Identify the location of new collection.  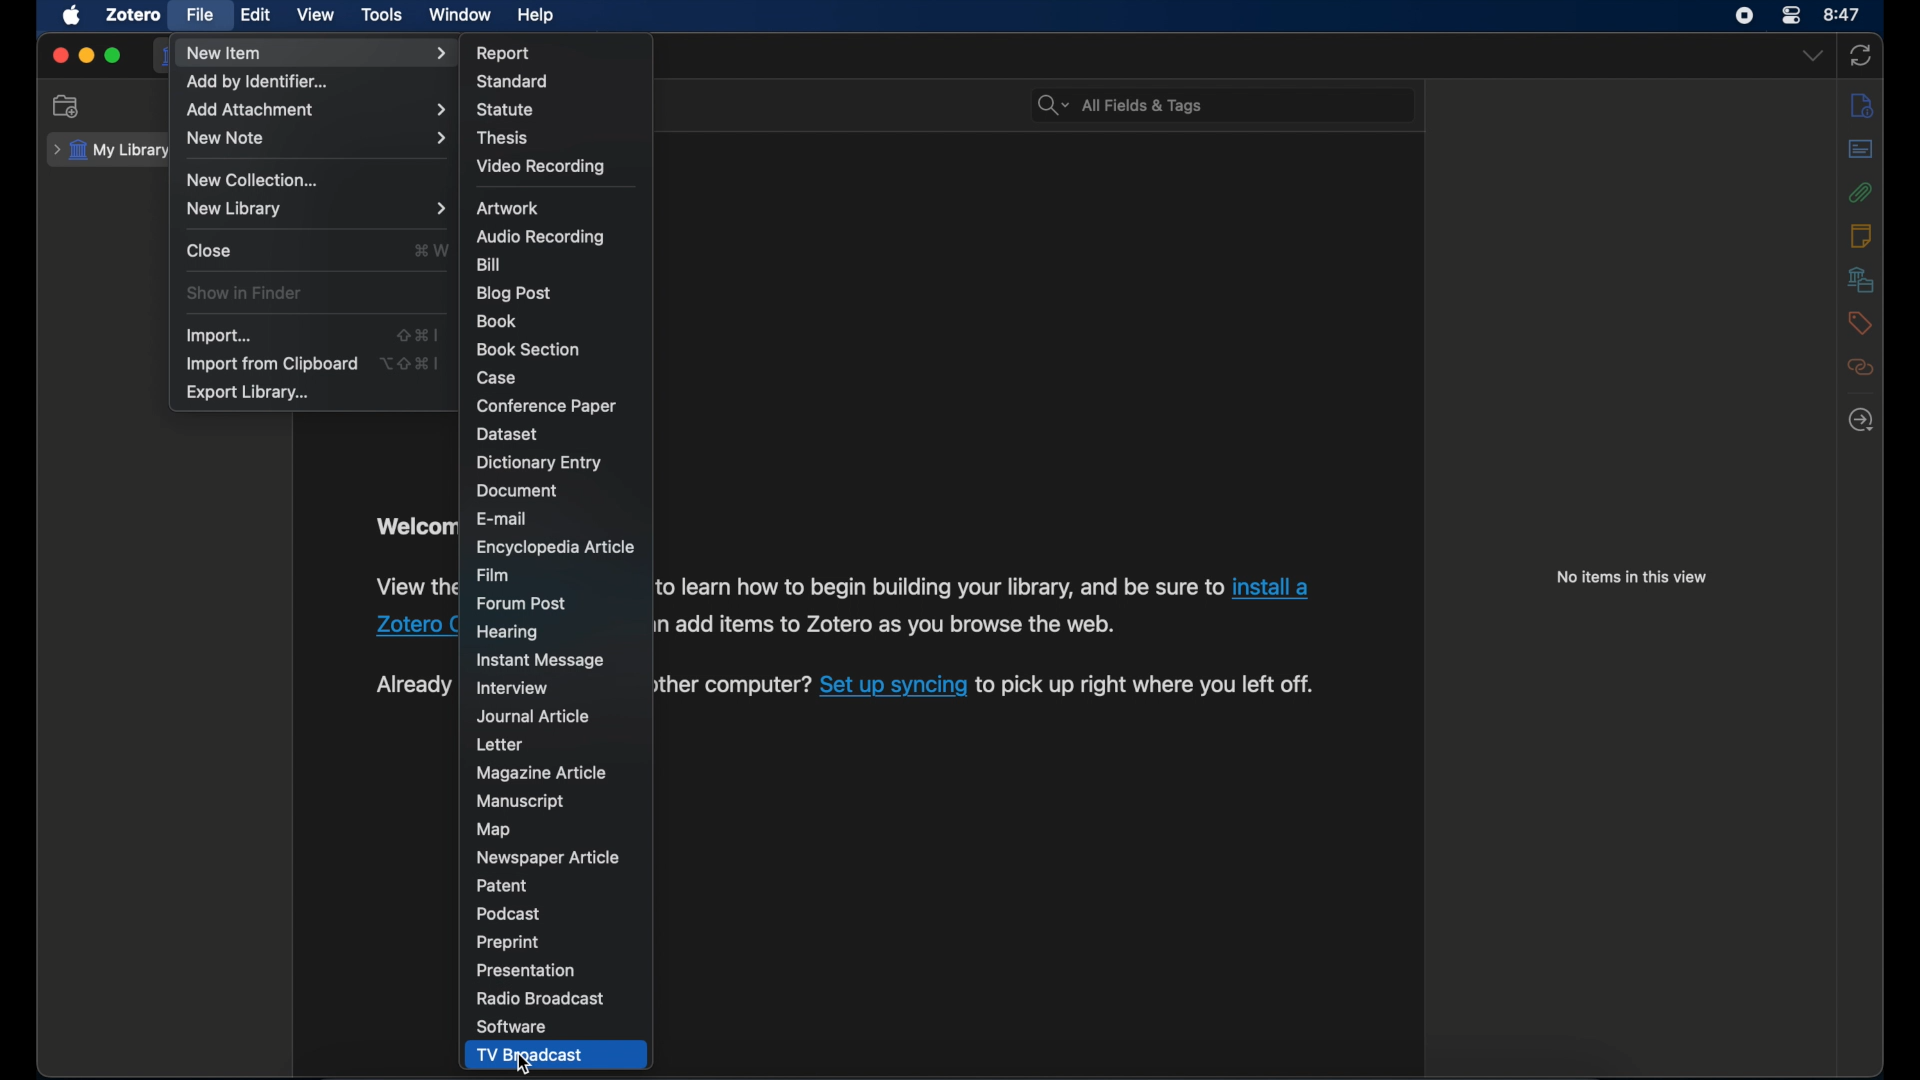
(254, 180).